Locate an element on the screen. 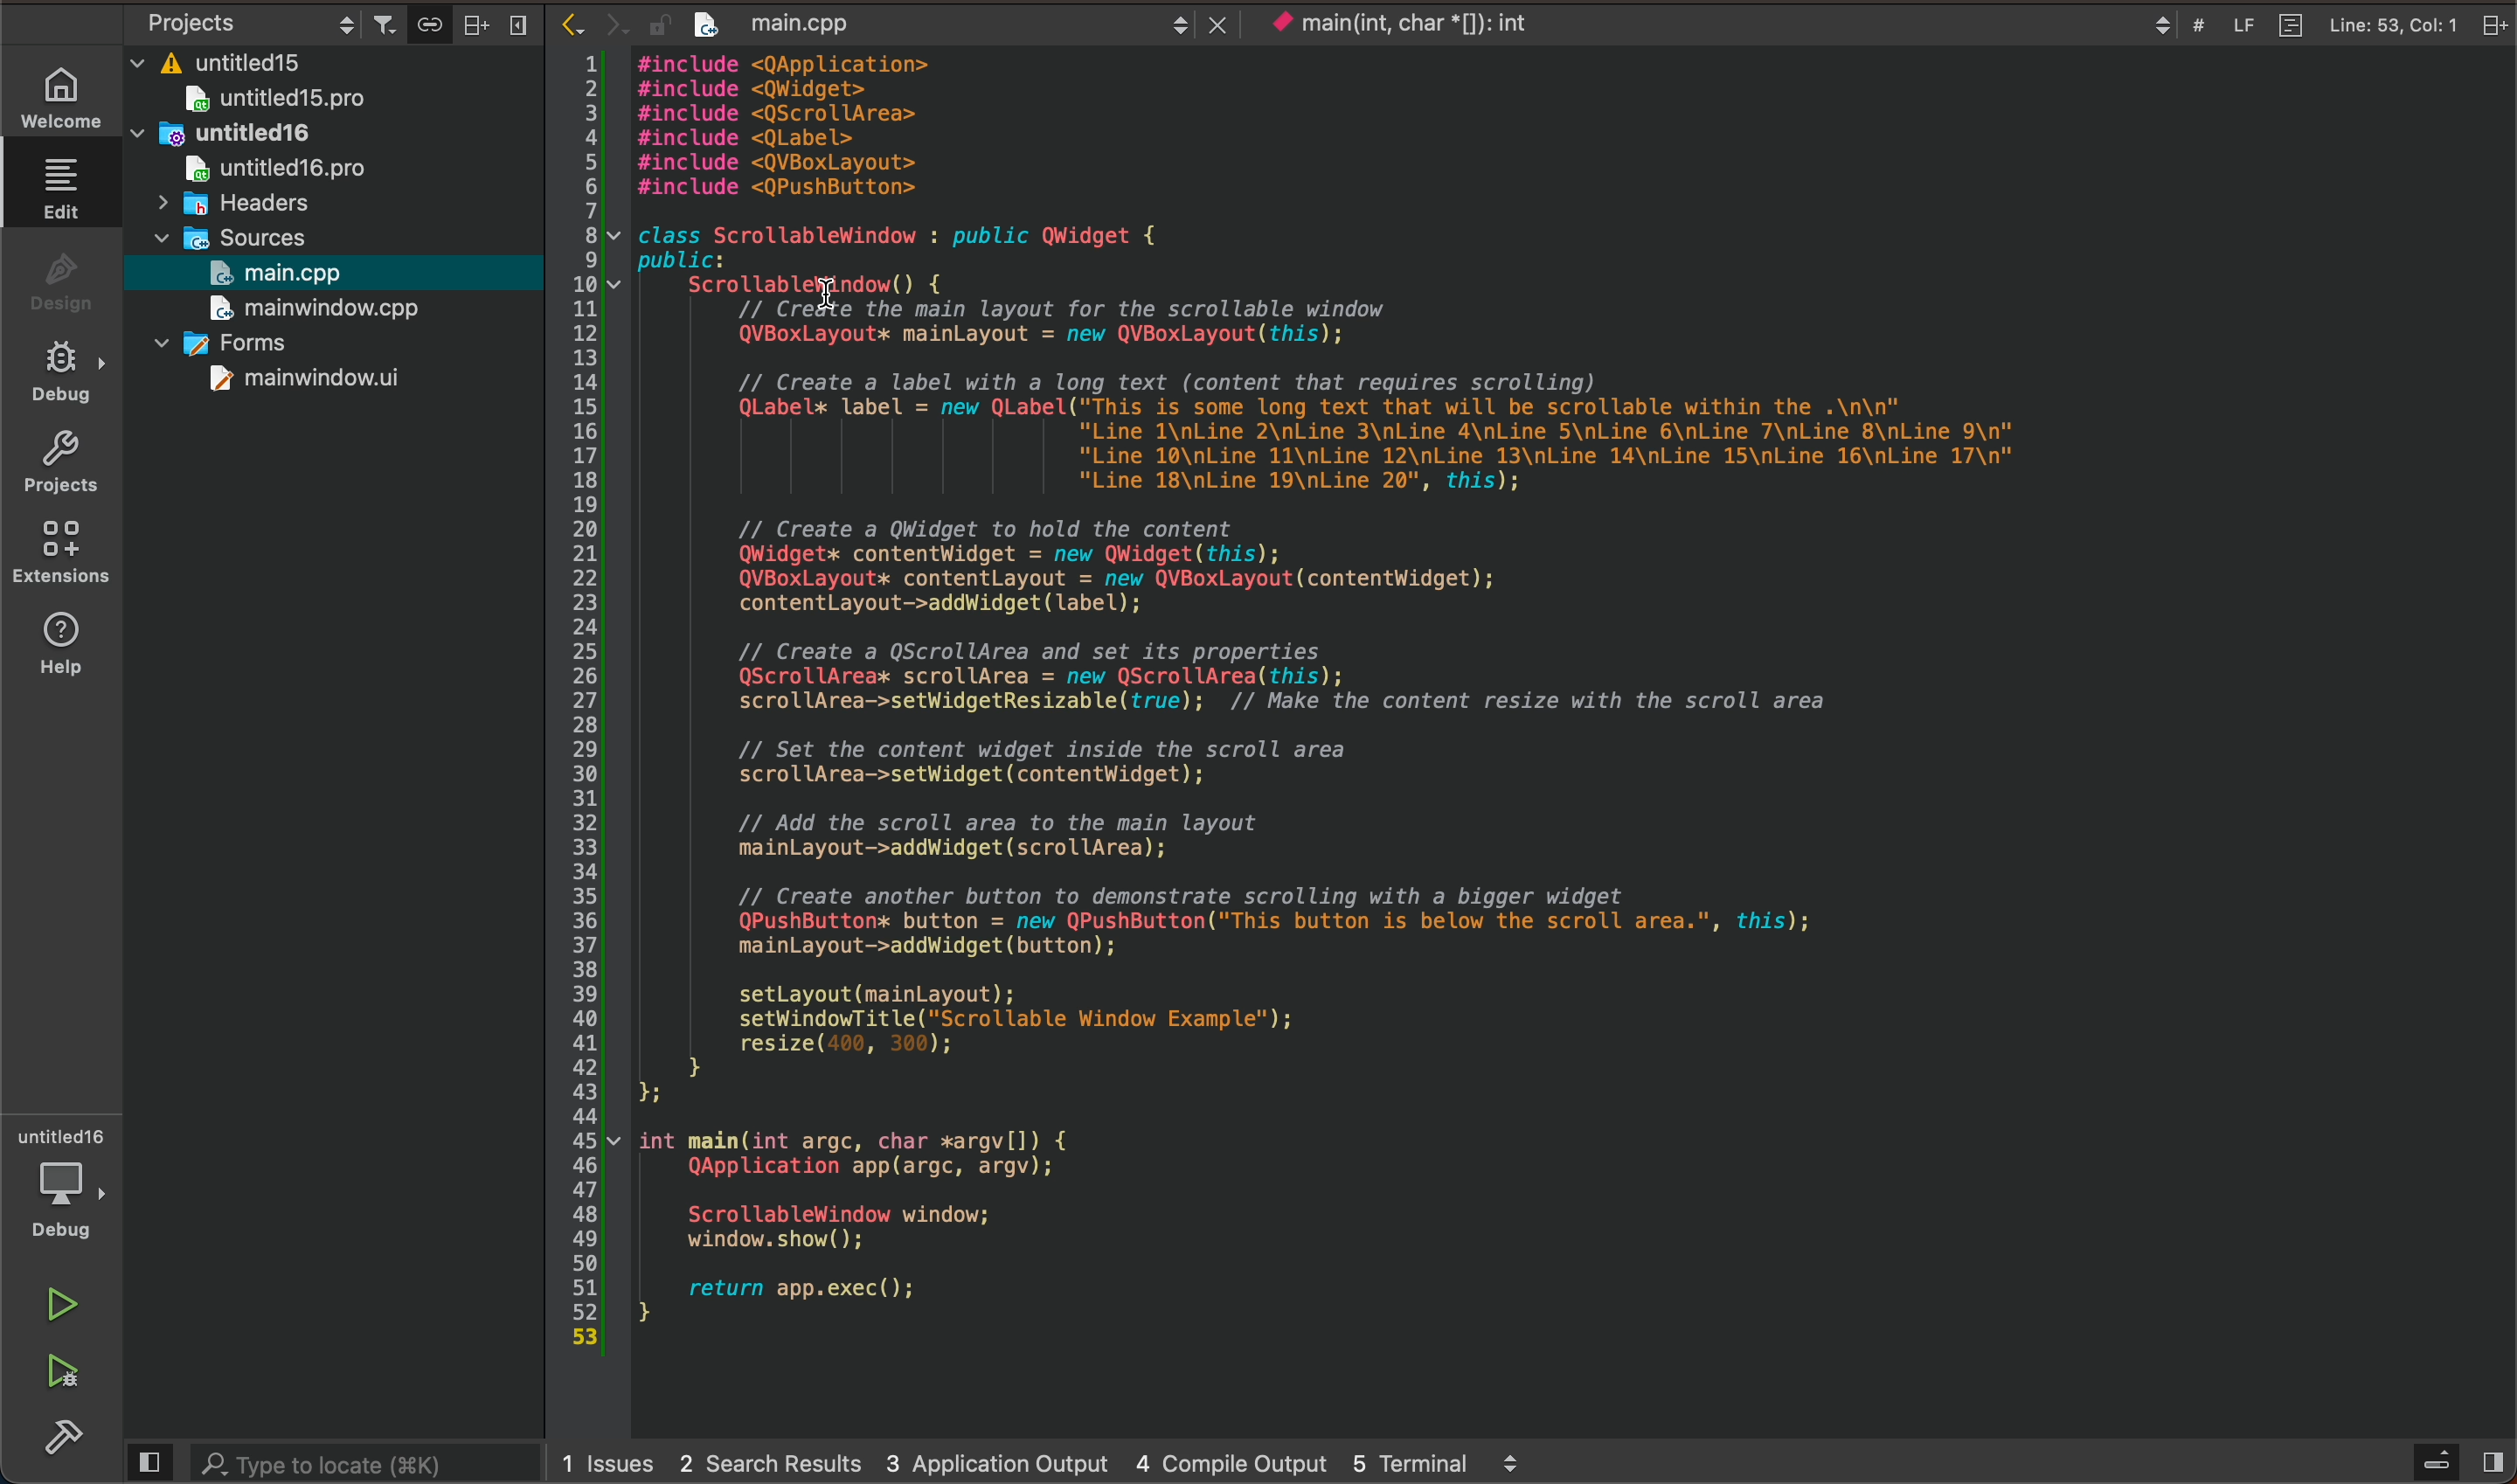 The height and width of the screenshot is (1484, 2517). mainwindow.cpp is located at coordinates (306, 310).